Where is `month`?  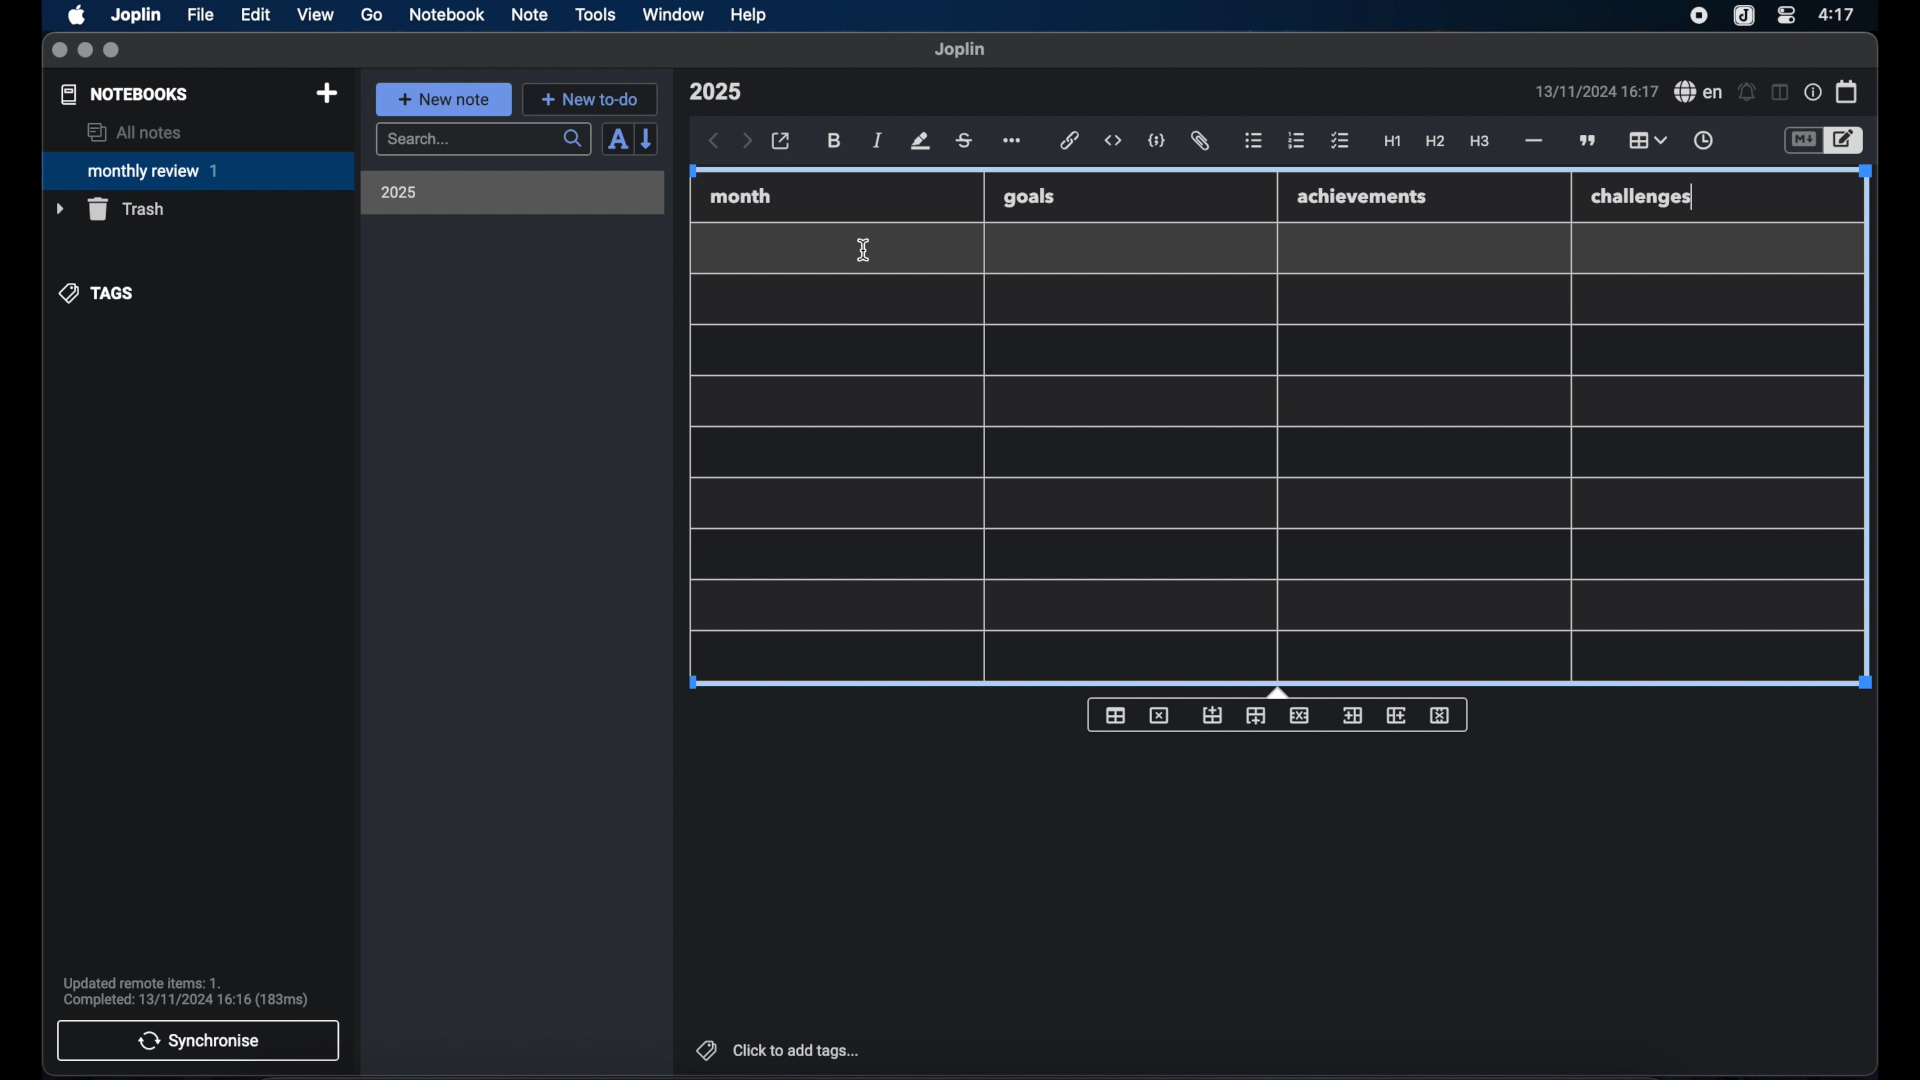
month is located at coordinates (741, 196).